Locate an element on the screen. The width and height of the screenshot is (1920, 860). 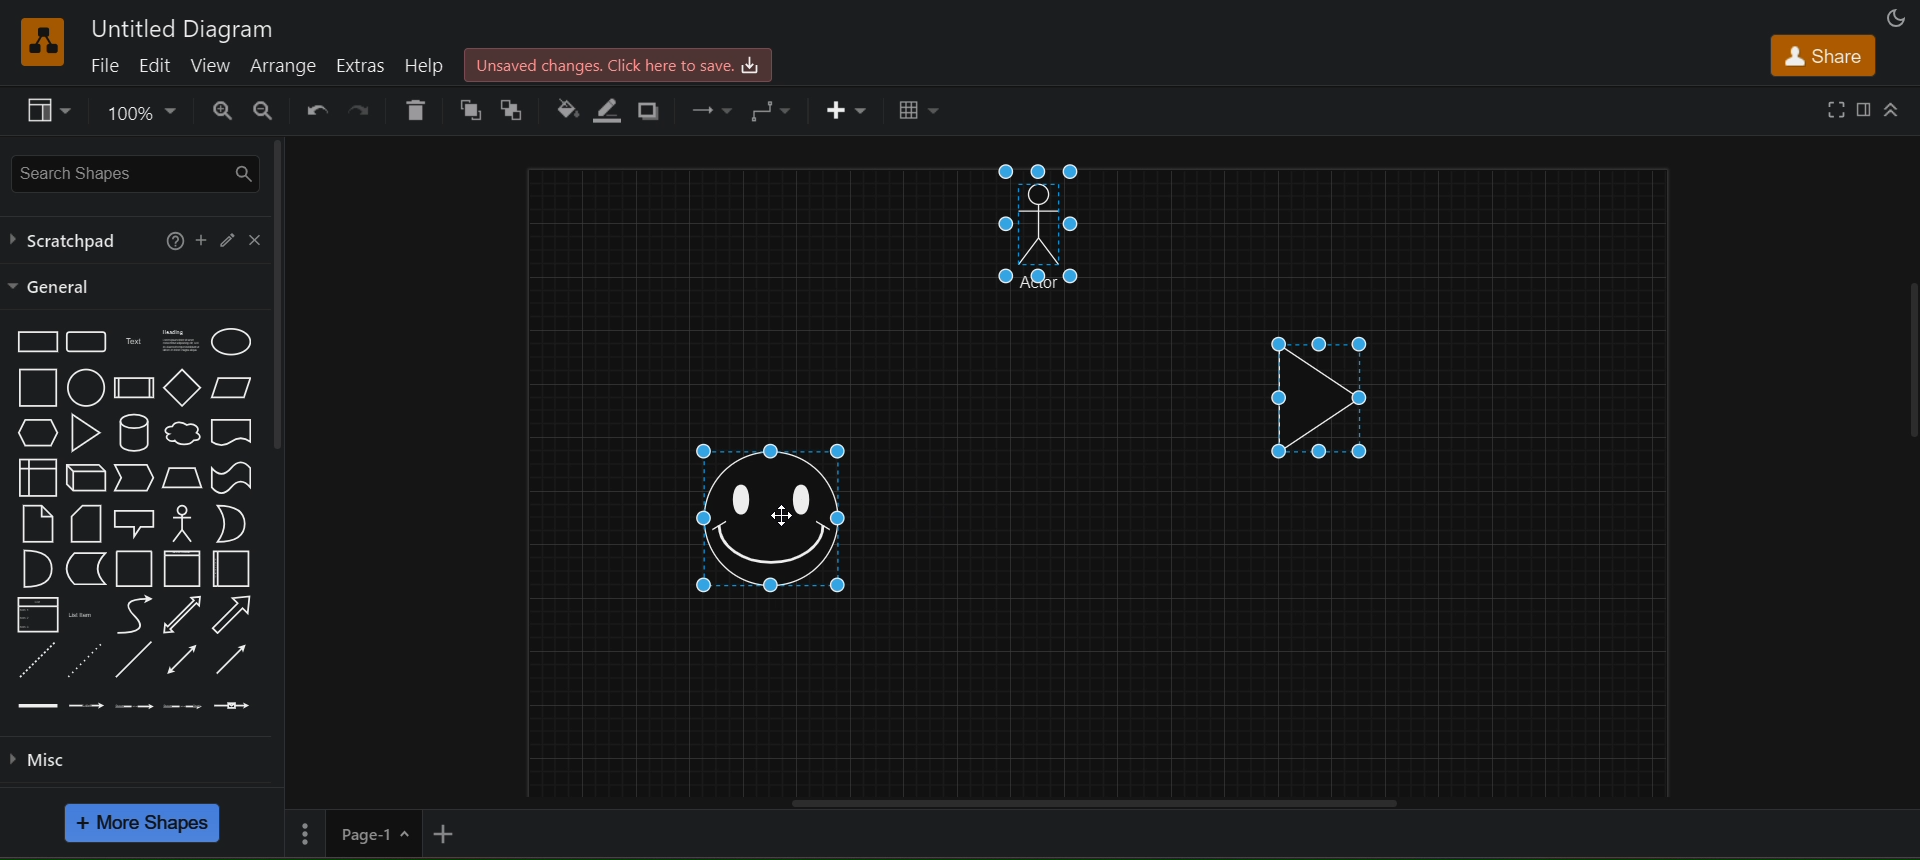
add new page is located at coordinates (450, 834).